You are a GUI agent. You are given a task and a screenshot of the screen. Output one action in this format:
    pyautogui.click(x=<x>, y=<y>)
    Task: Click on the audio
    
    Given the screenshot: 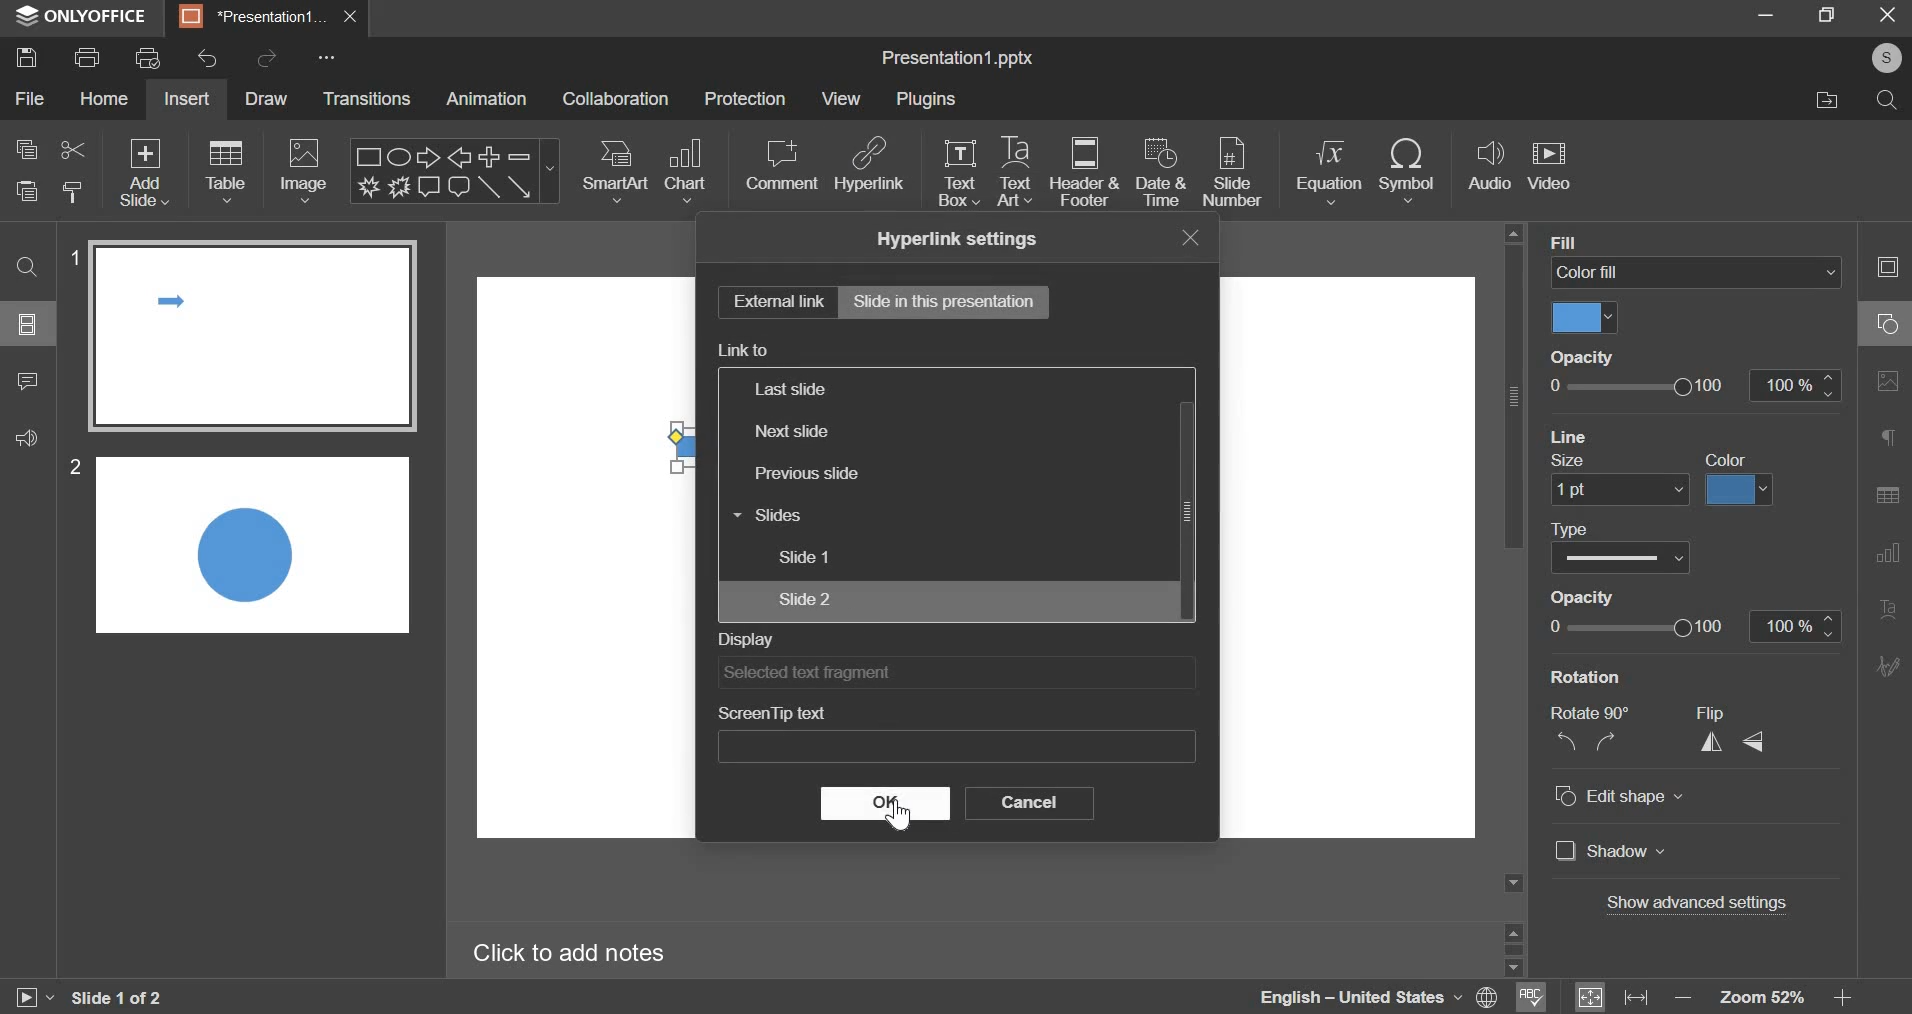 What is the action you would take?
    pyautogui.click(x=1492, y=172)
    